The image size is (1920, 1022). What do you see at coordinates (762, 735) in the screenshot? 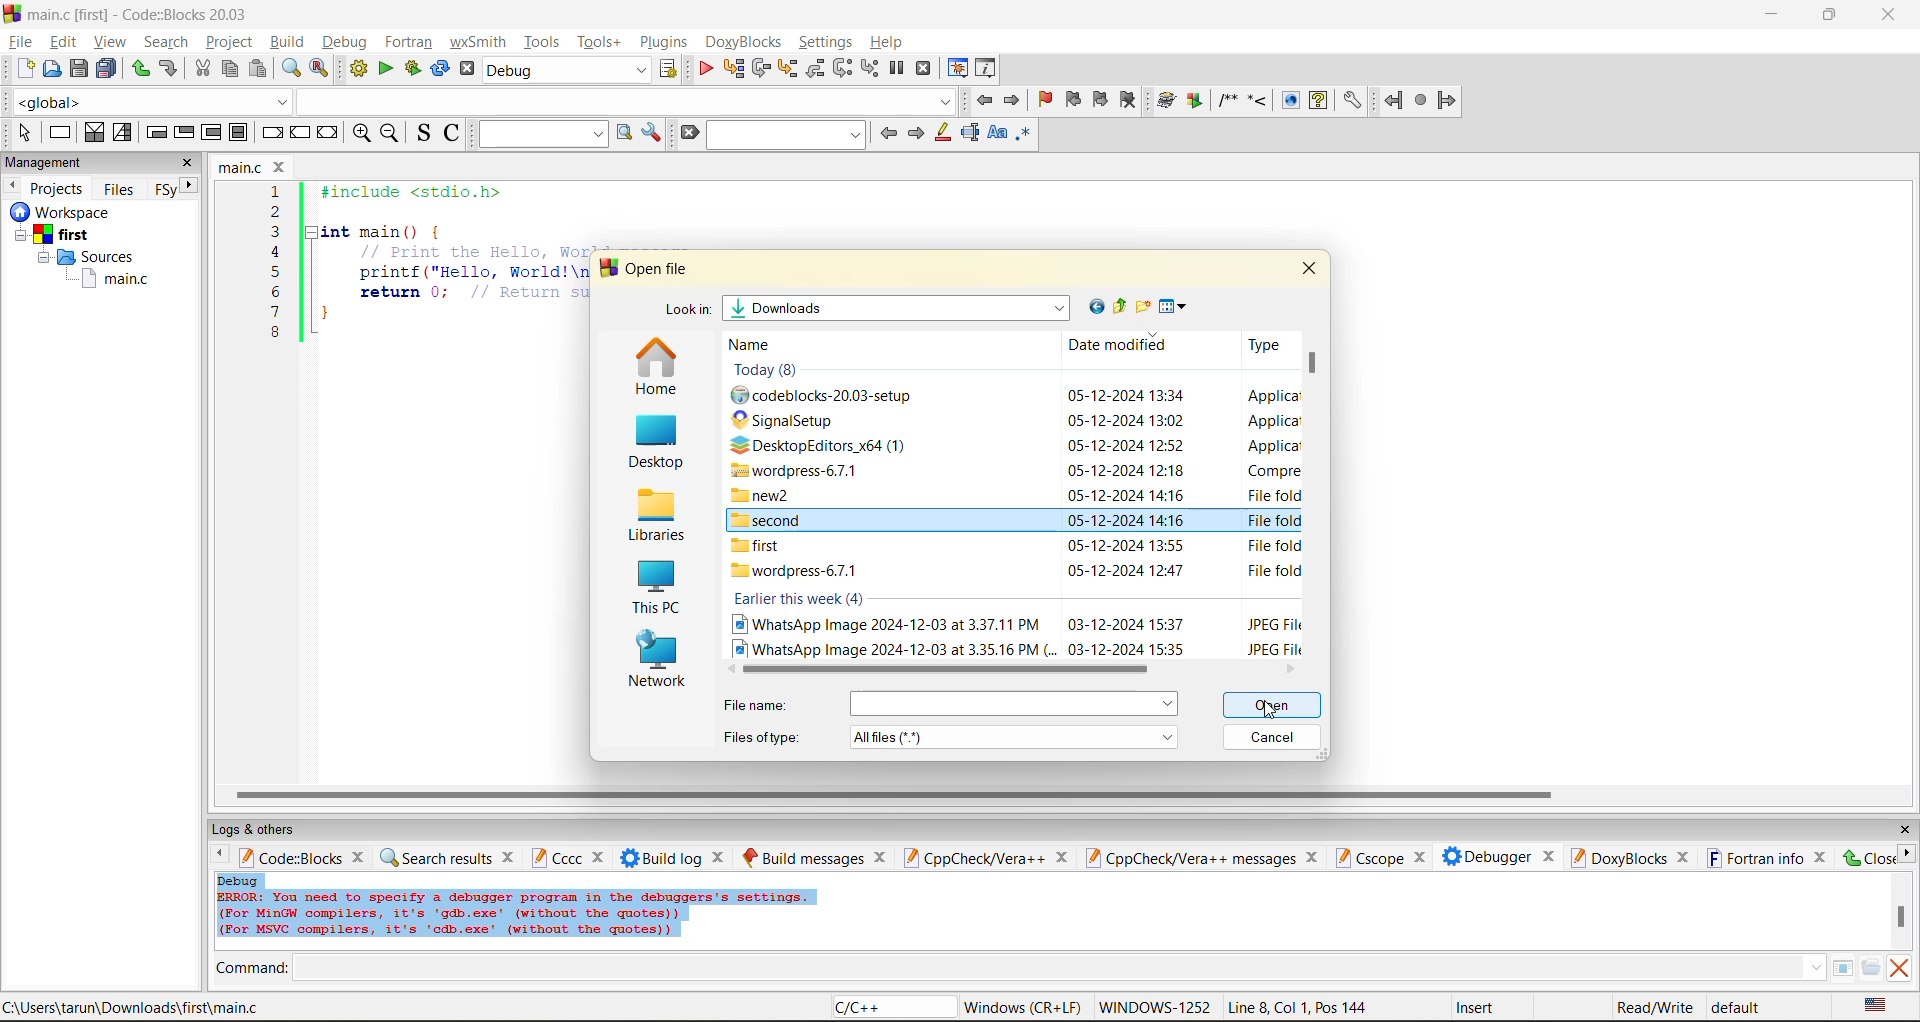
I see `file type` at bounding box center [762, 735].